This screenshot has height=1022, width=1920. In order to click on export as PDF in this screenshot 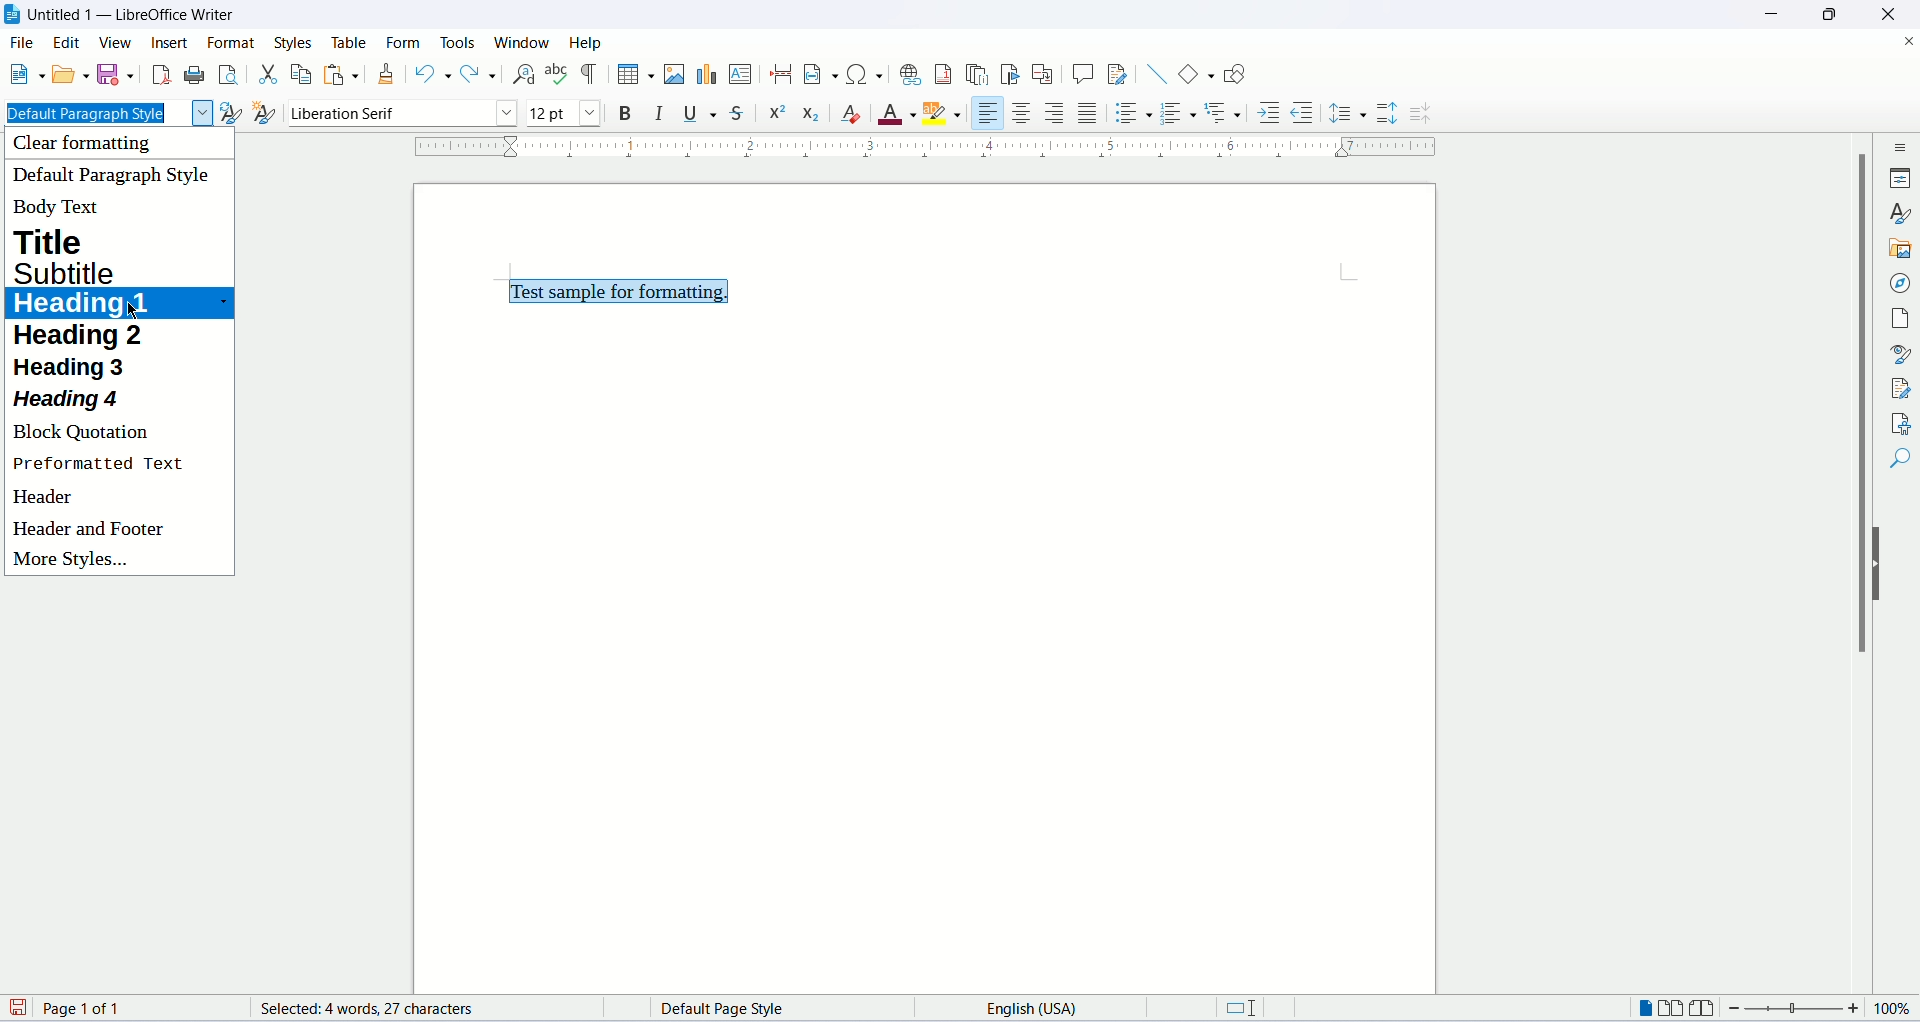, I will do `click(159, 75)`.